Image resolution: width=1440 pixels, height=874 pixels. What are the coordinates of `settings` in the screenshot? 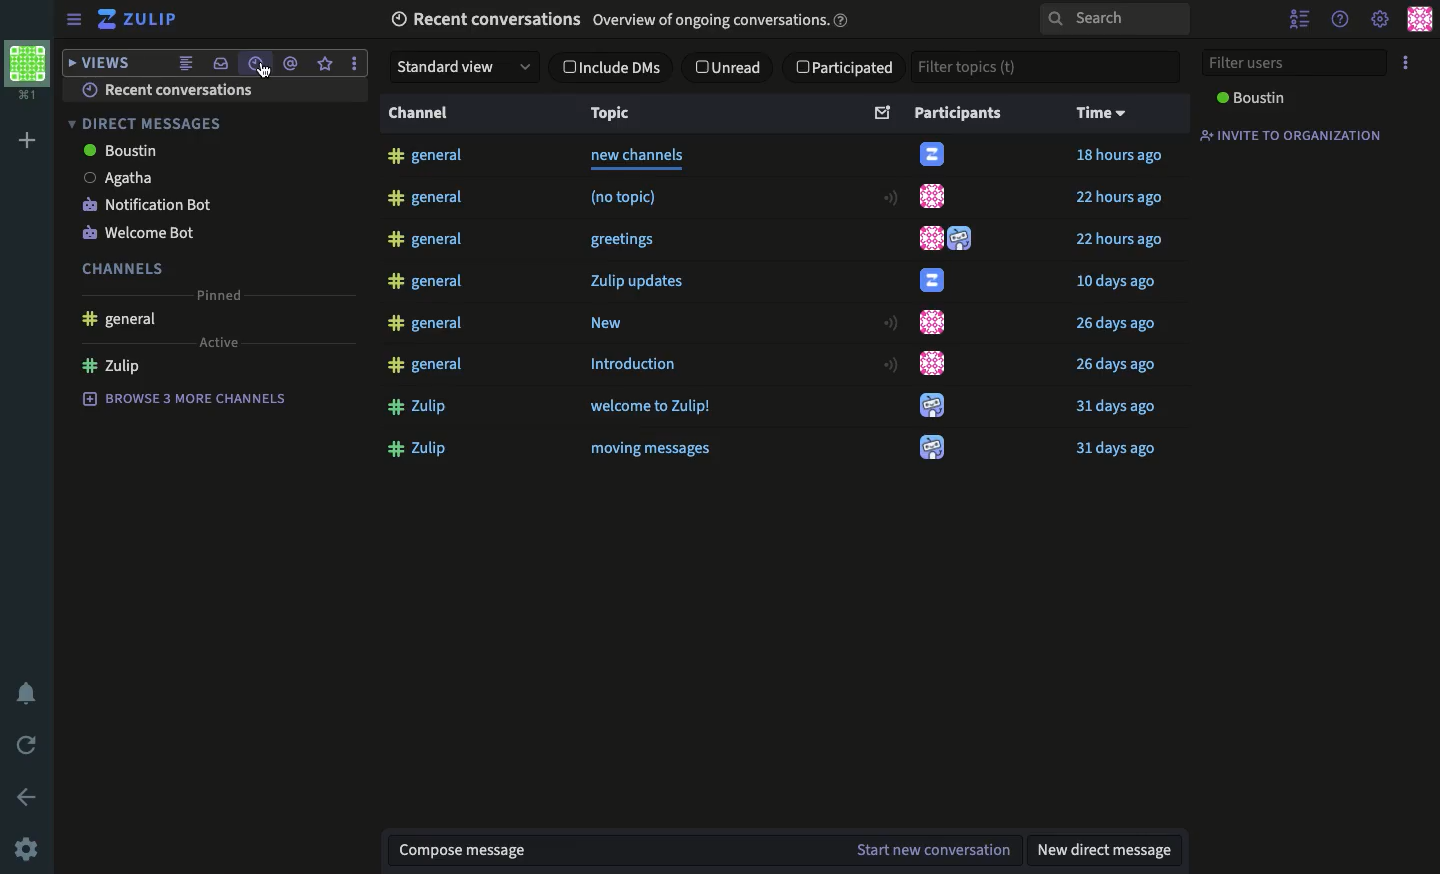 It's located at (24, 849).